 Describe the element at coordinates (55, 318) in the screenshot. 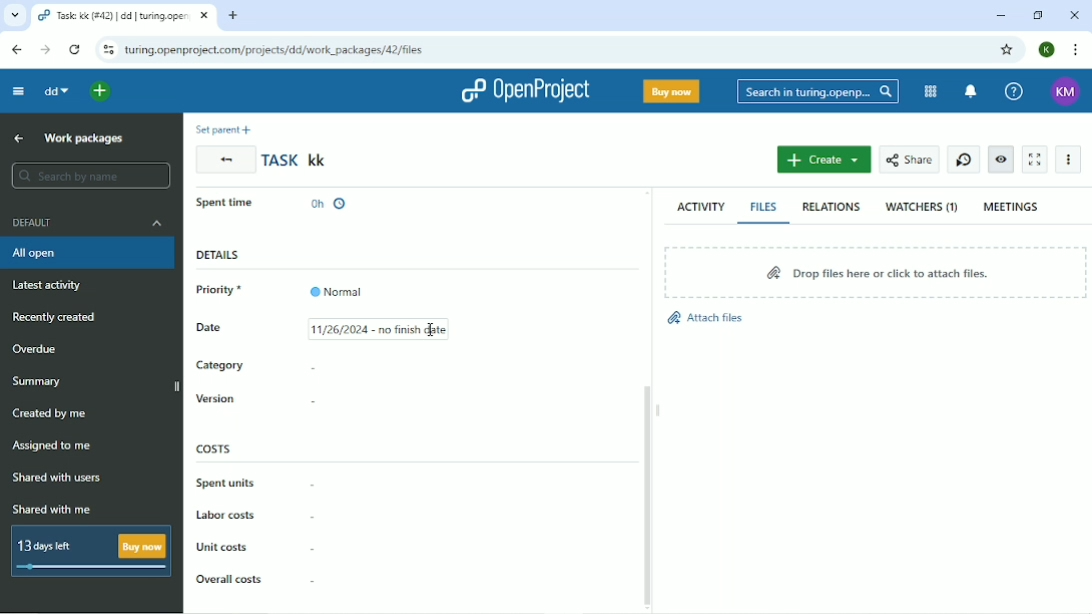

I see `Recently added` at that location.